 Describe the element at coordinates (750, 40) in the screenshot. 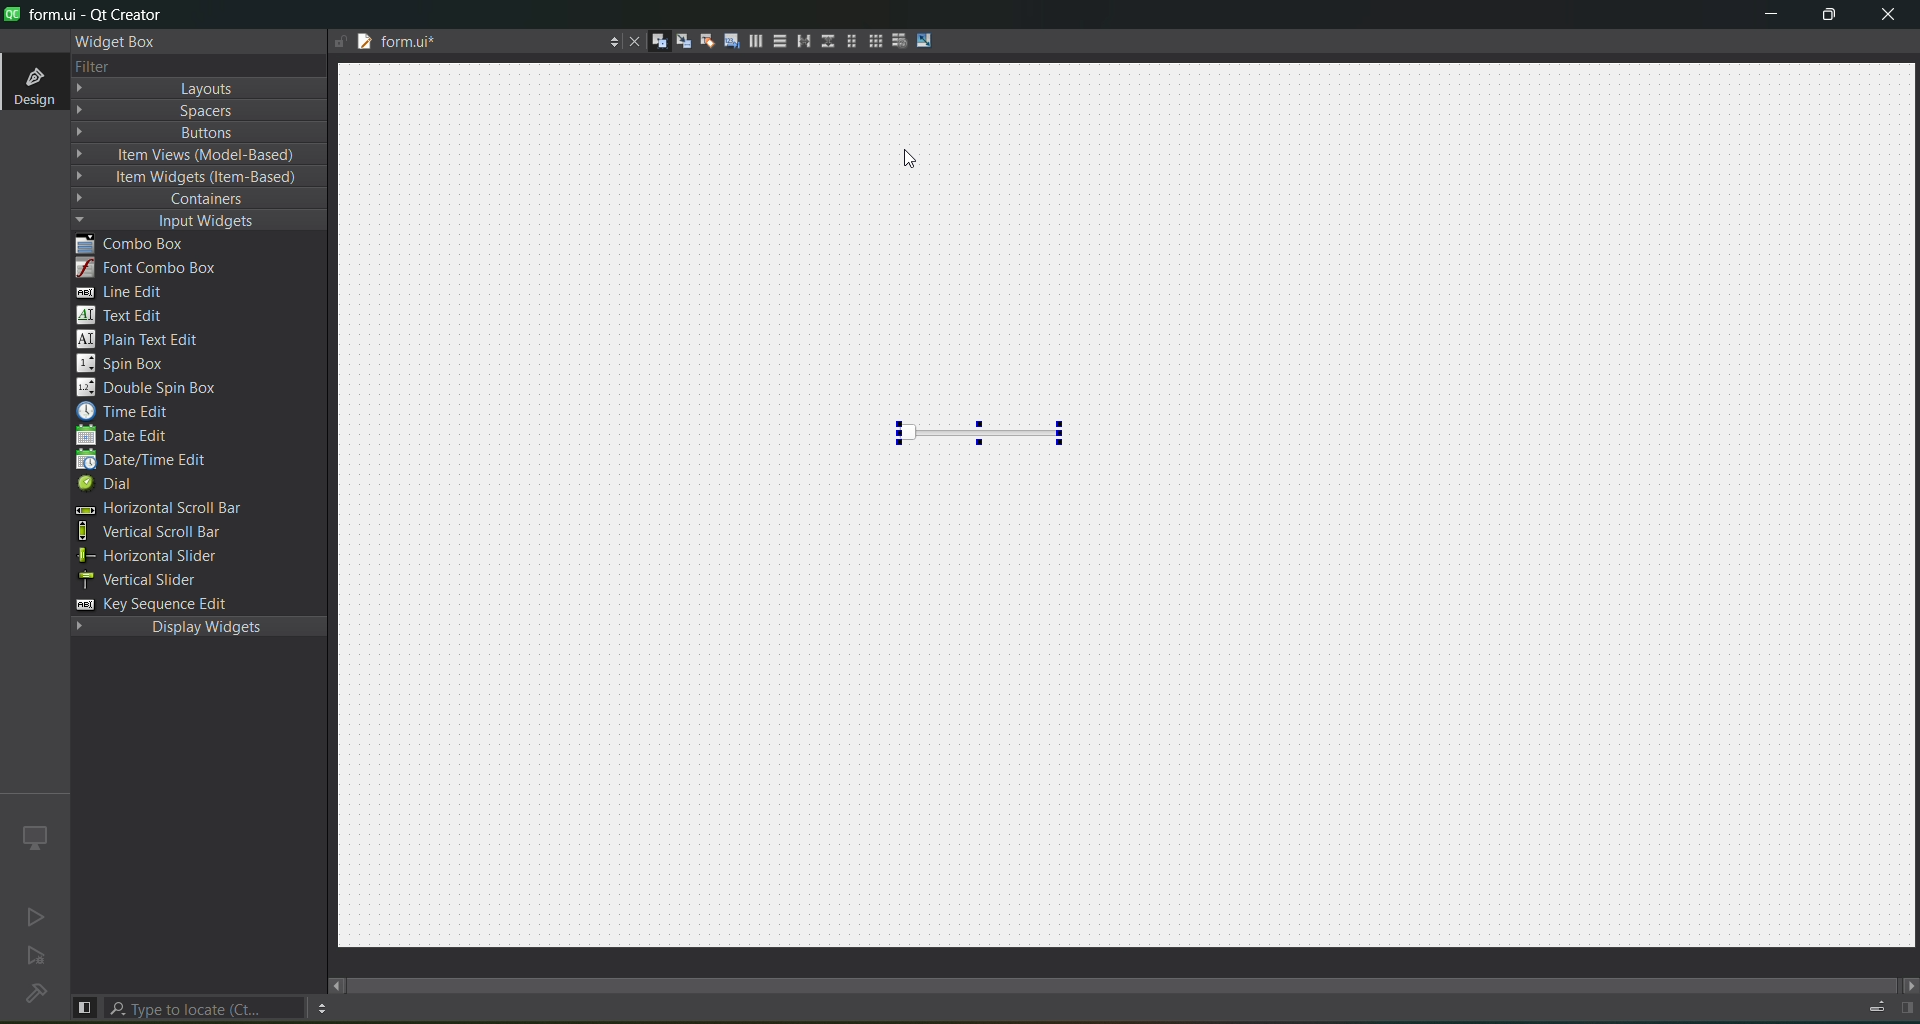

I see `horizontal layout` at that location.